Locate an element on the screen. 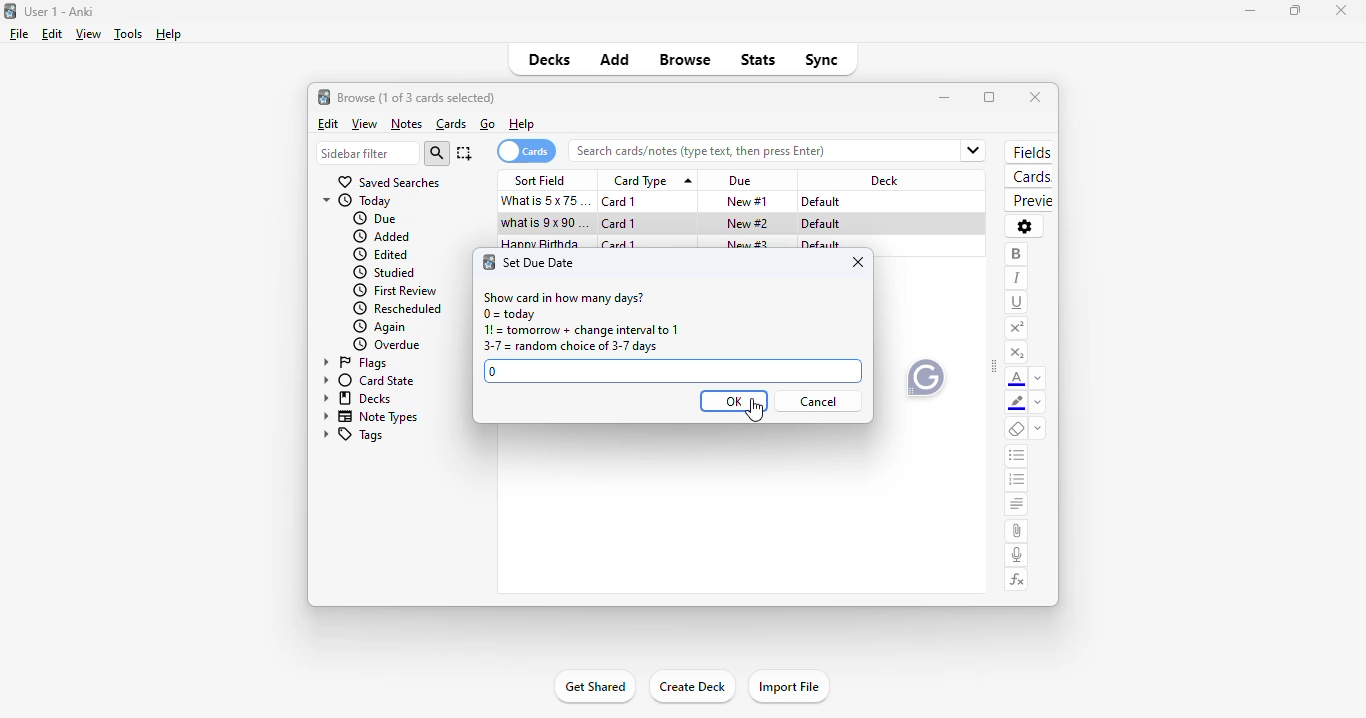  default is located at coordinates (821, 202).